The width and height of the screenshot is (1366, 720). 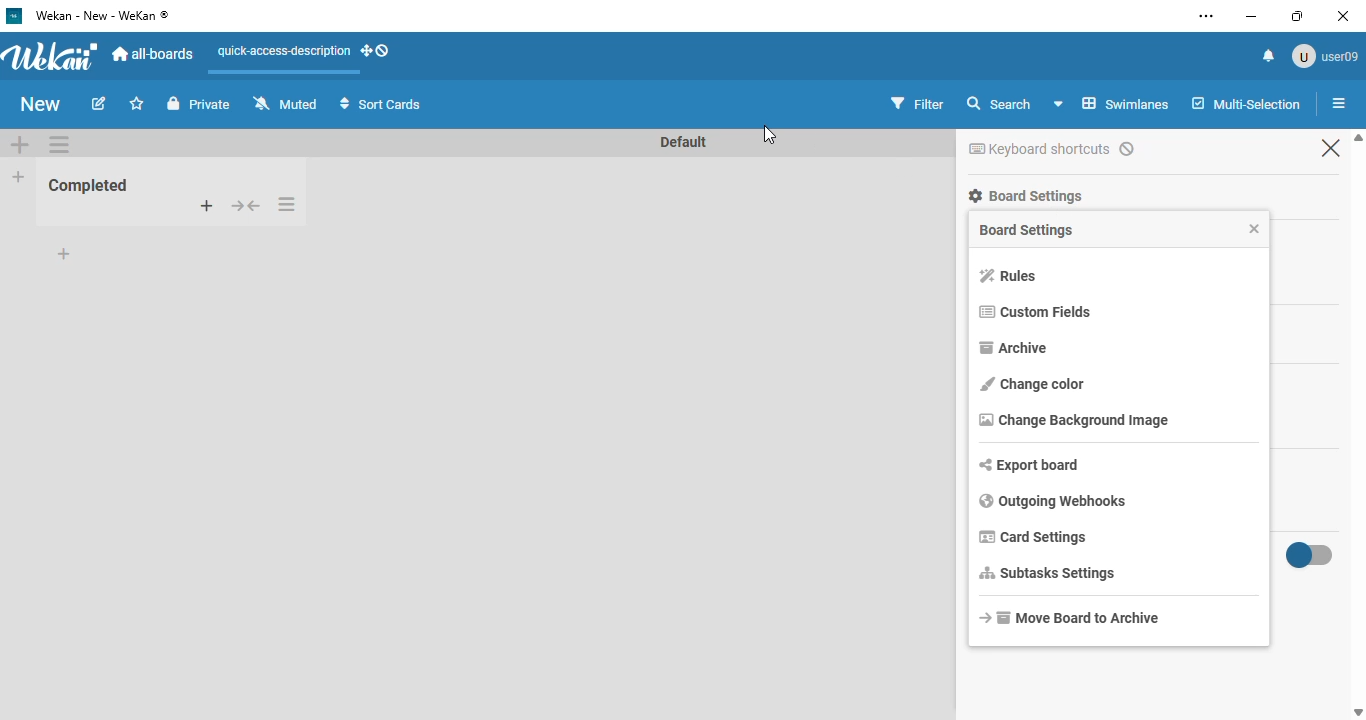 What do you see at coordinates (1343, 15) in the screenshot?
I see `close` at bounding box center [1343, 15].